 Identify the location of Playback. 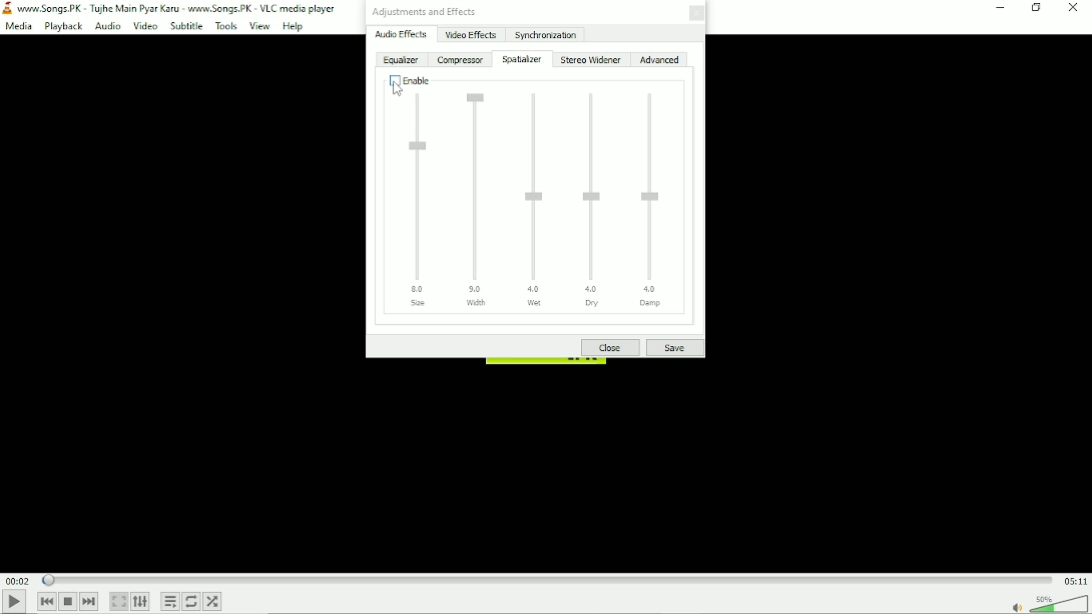
(61, 27).